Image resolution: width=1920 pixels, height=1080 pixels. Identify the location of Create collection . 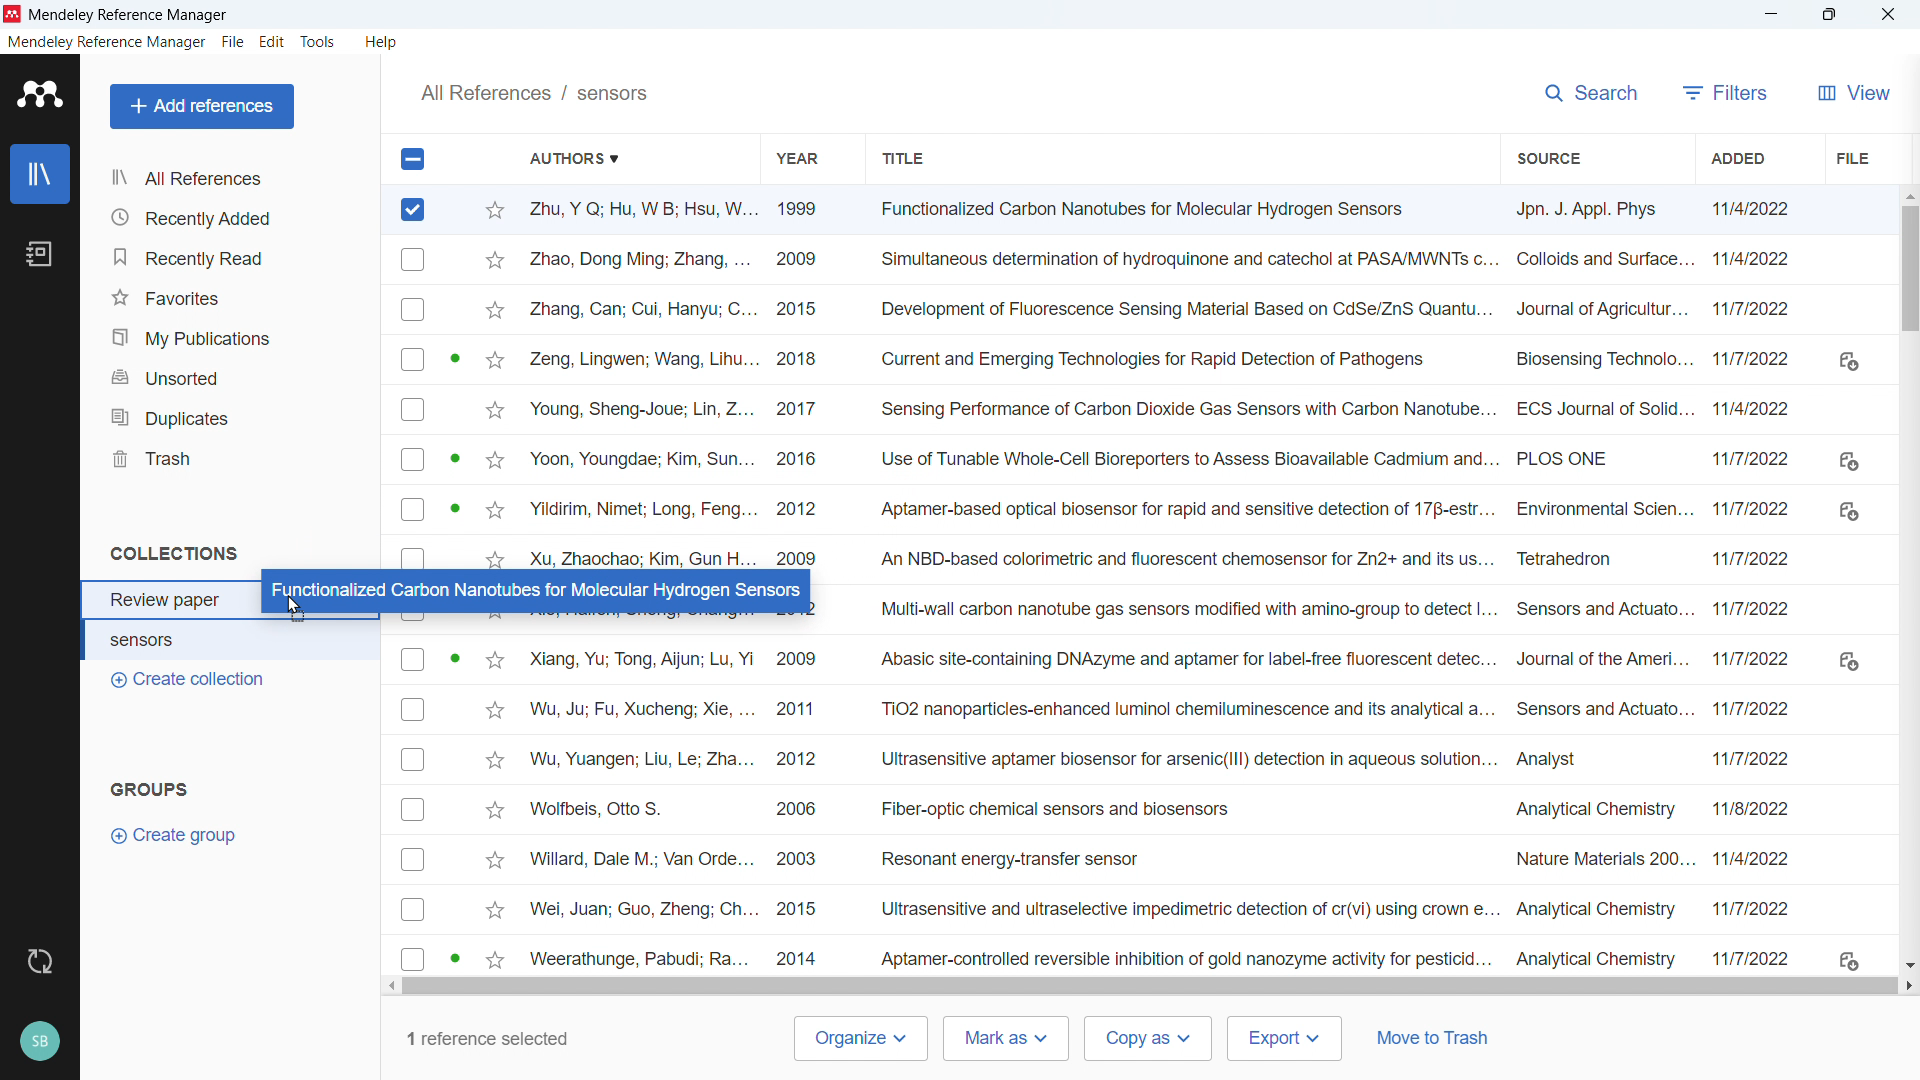
(189, 681).